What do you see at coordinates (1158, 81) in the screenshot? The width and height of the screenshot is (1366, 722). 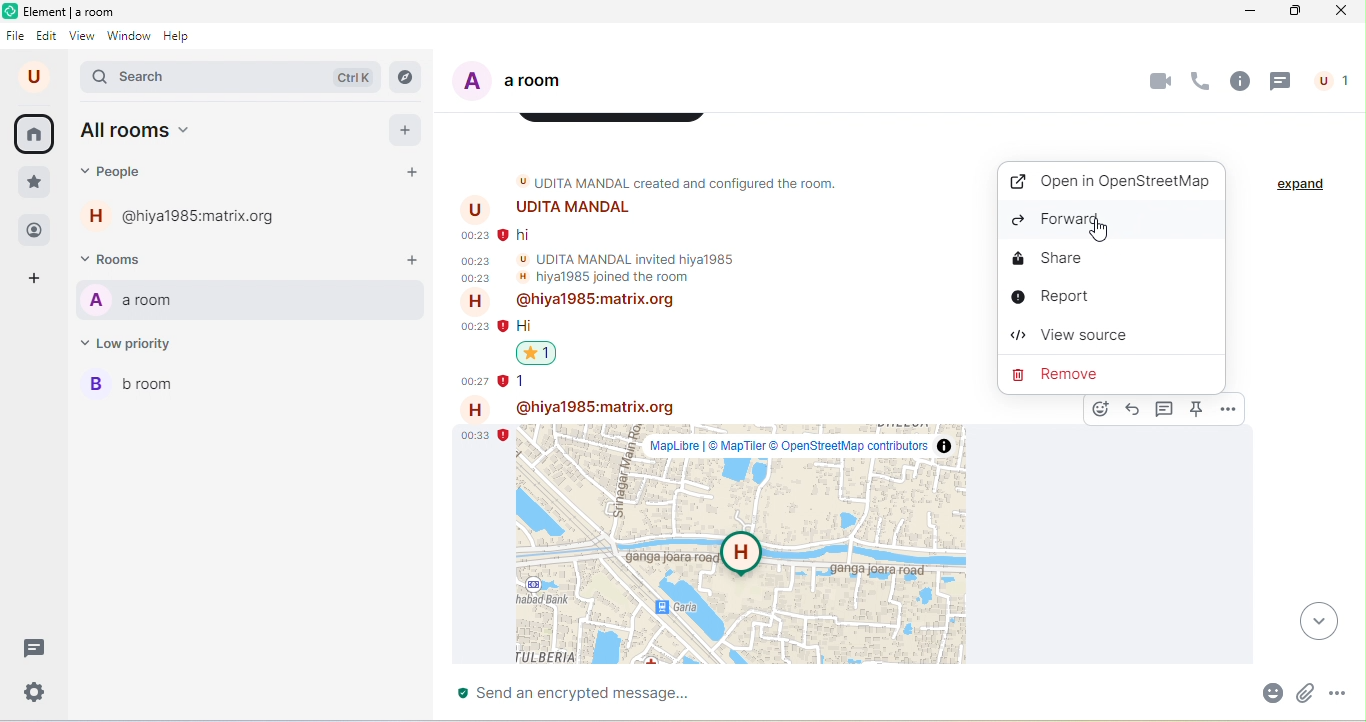 I see `video call` at bounding box center [1158, 81].